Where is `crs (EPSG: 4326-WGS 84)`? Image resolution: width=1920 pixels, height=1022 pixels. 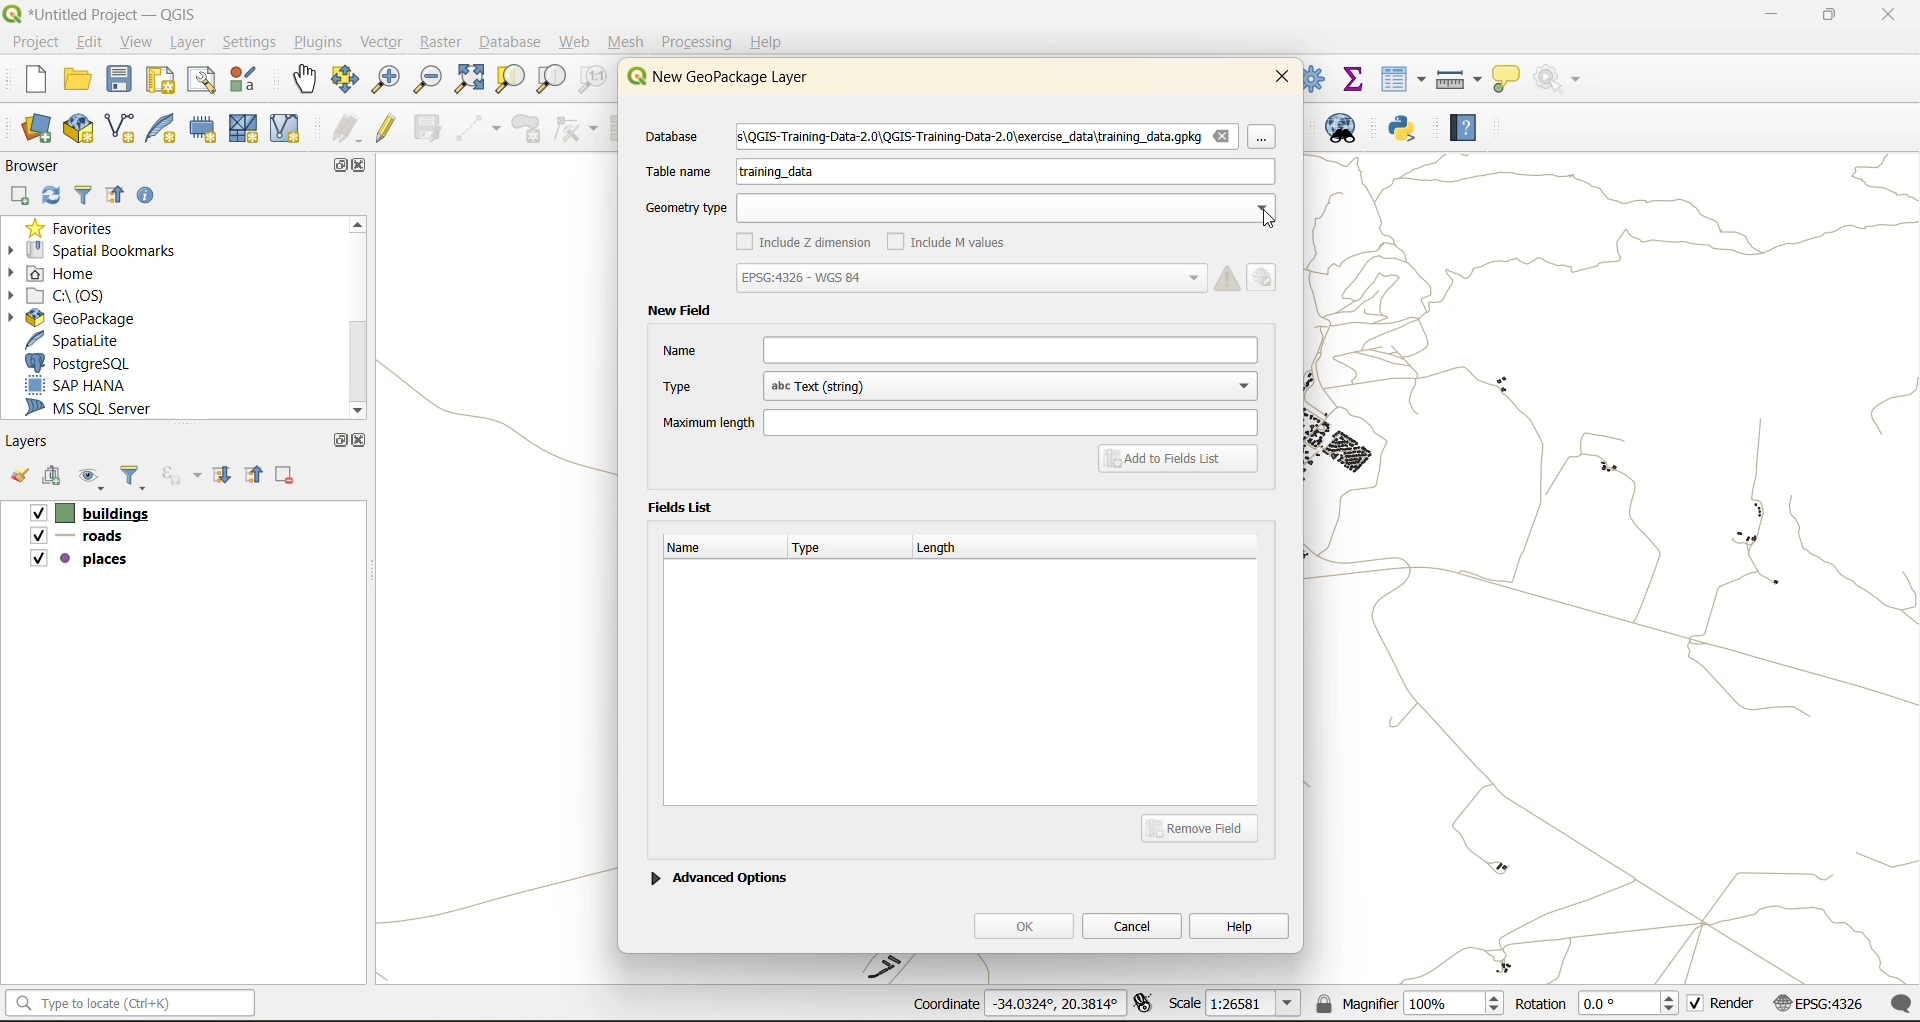 crs (EPSG: 4326-WGS 84) is located at coordinates (969, 278).